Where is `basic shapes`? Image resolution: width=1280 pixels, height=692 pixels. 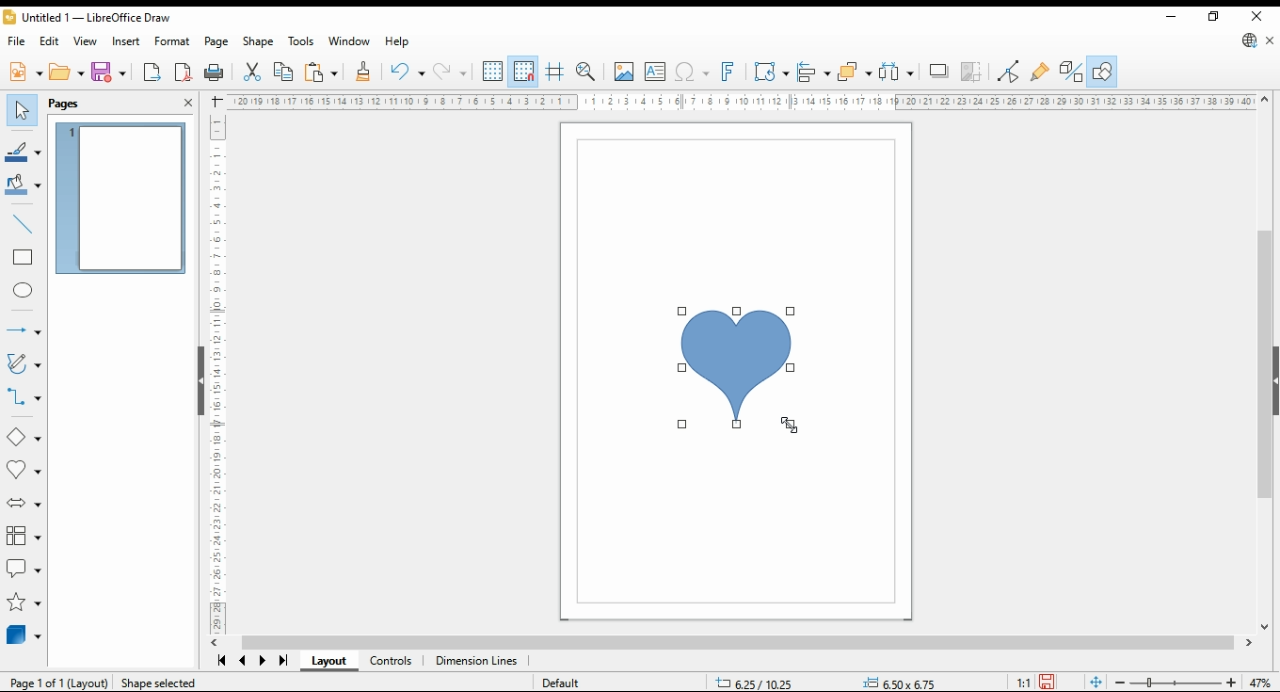
basic shapes is located at coordinates (23, 436).